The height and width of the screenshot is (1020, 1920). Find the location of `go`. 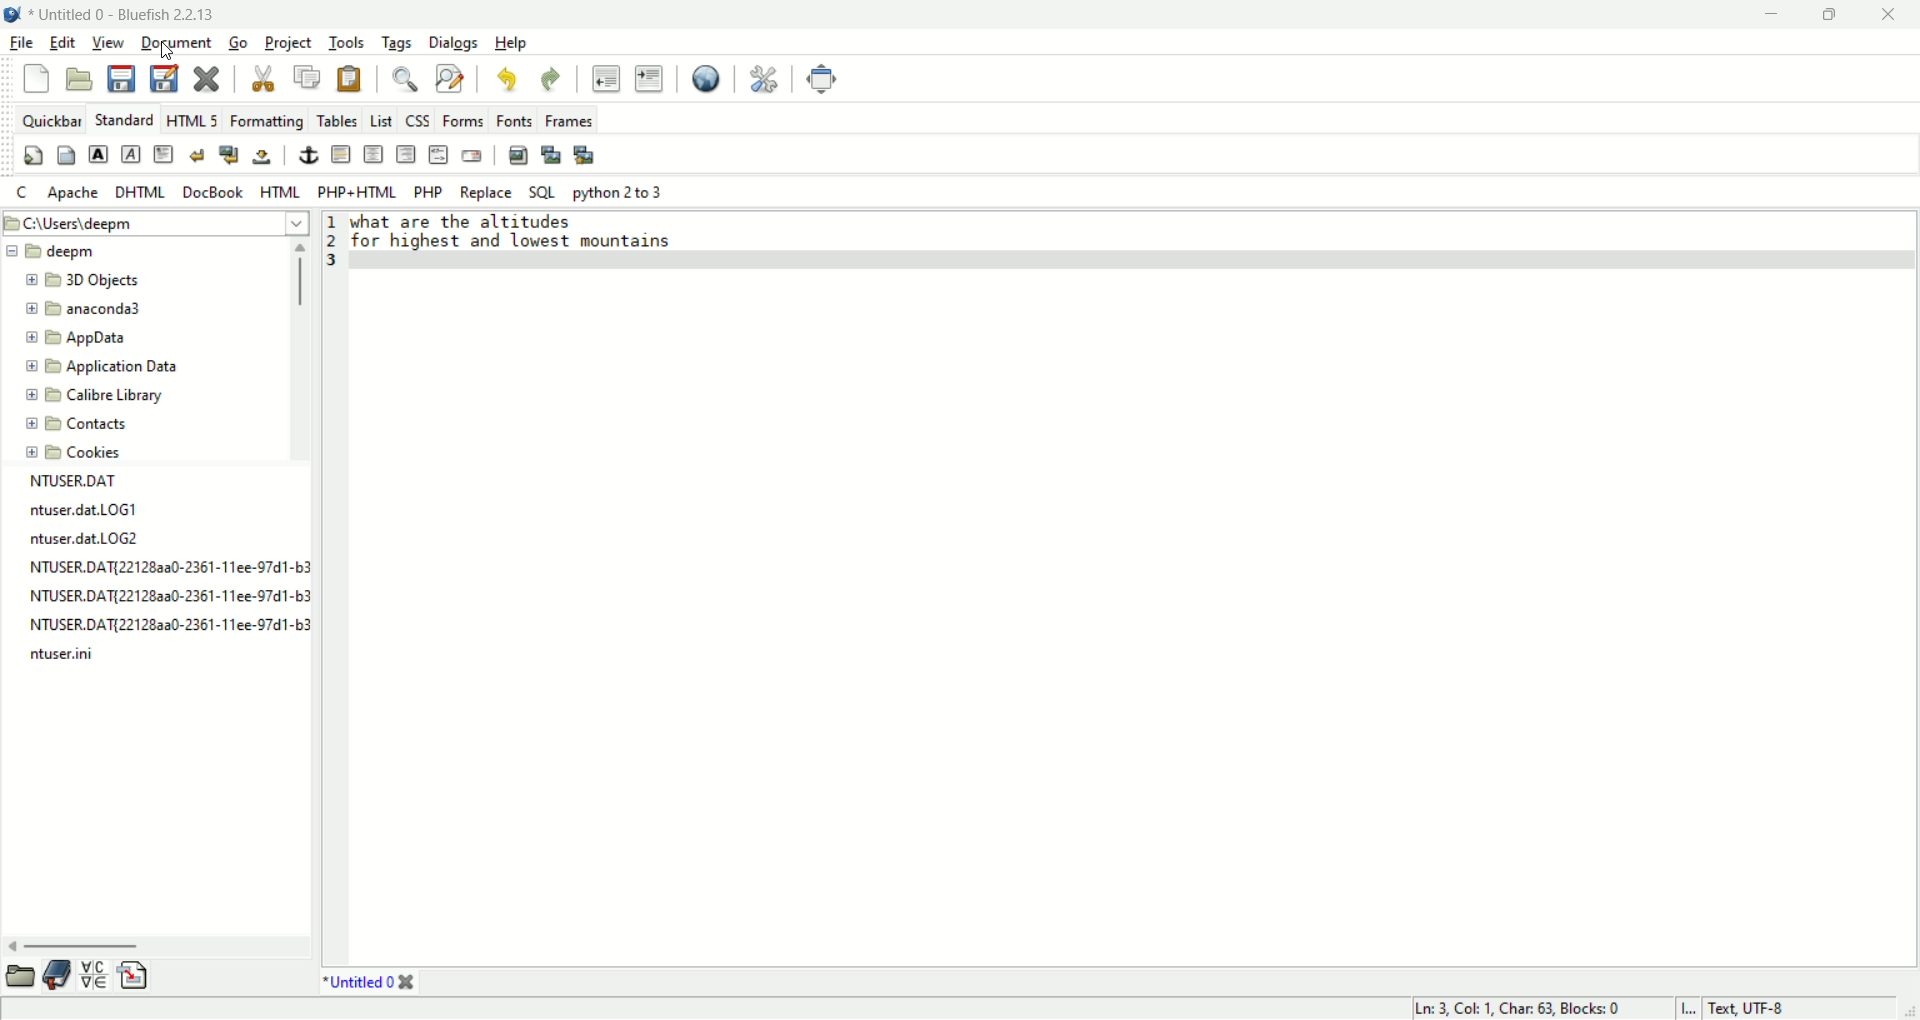

go is located at coordinates (240, 44).